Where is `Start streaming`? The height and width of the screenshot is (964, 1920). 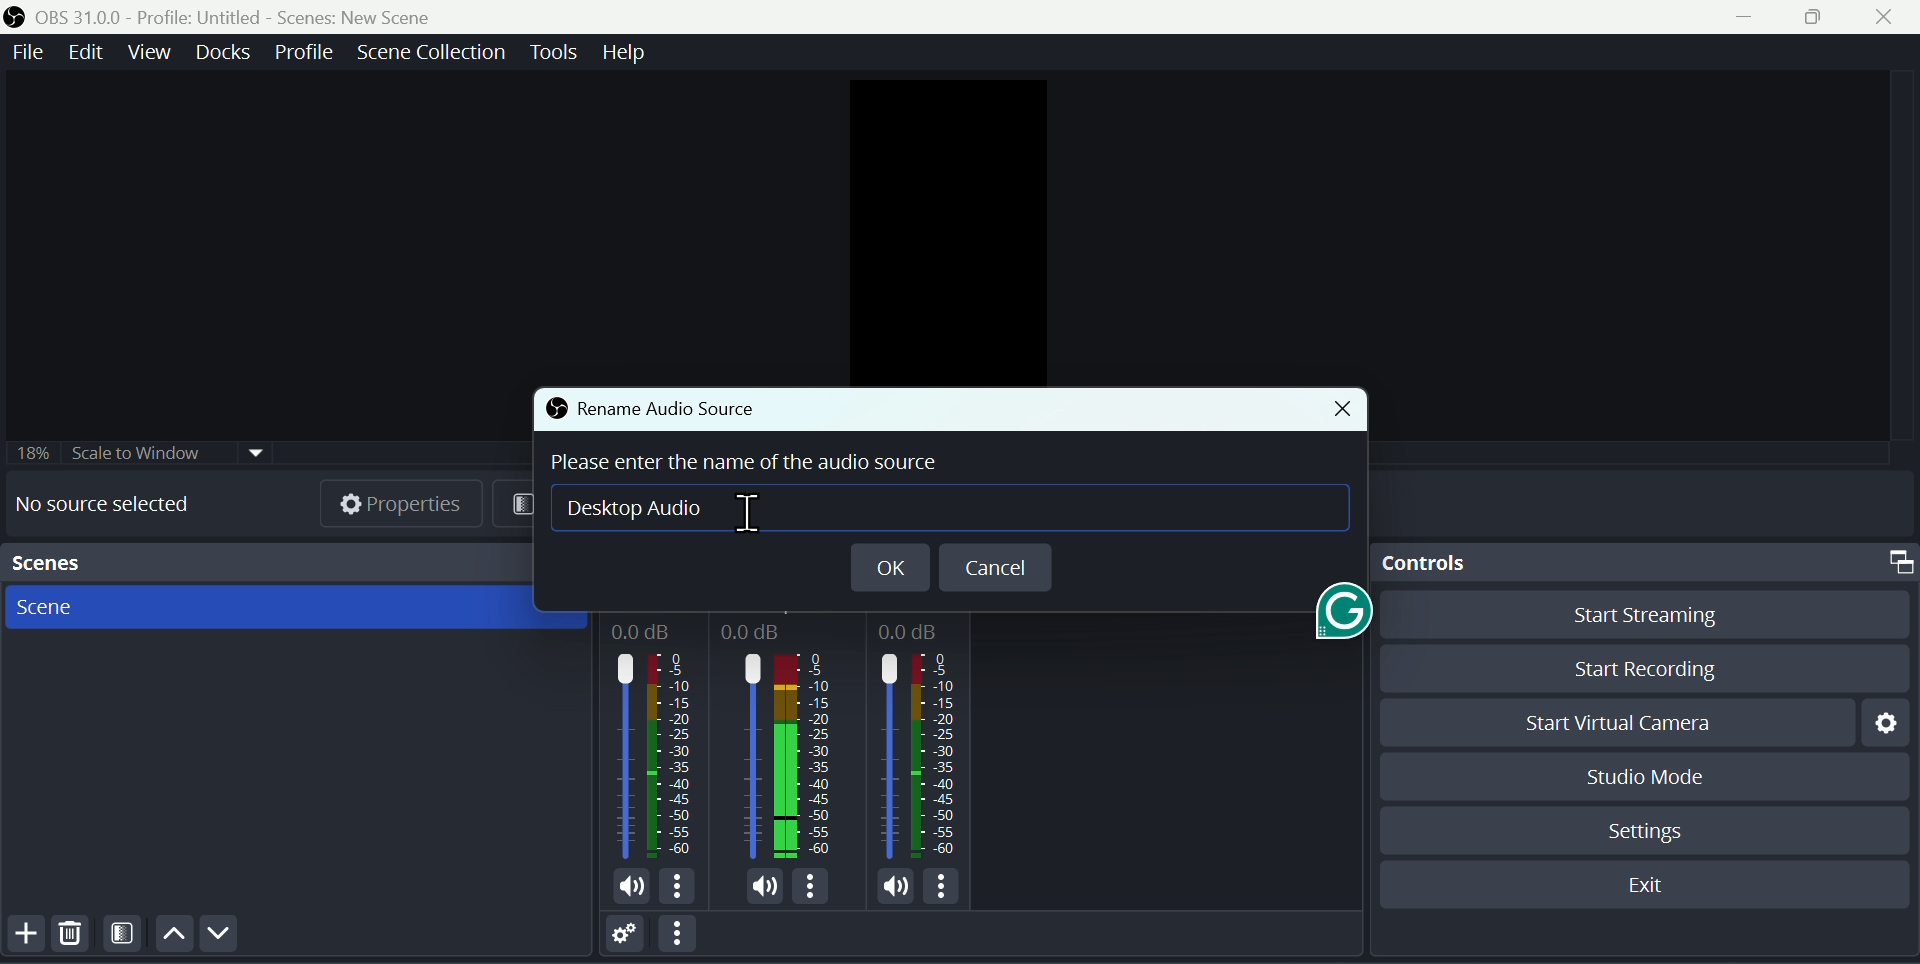 Start streaming is located at coordinates (1631, 620).